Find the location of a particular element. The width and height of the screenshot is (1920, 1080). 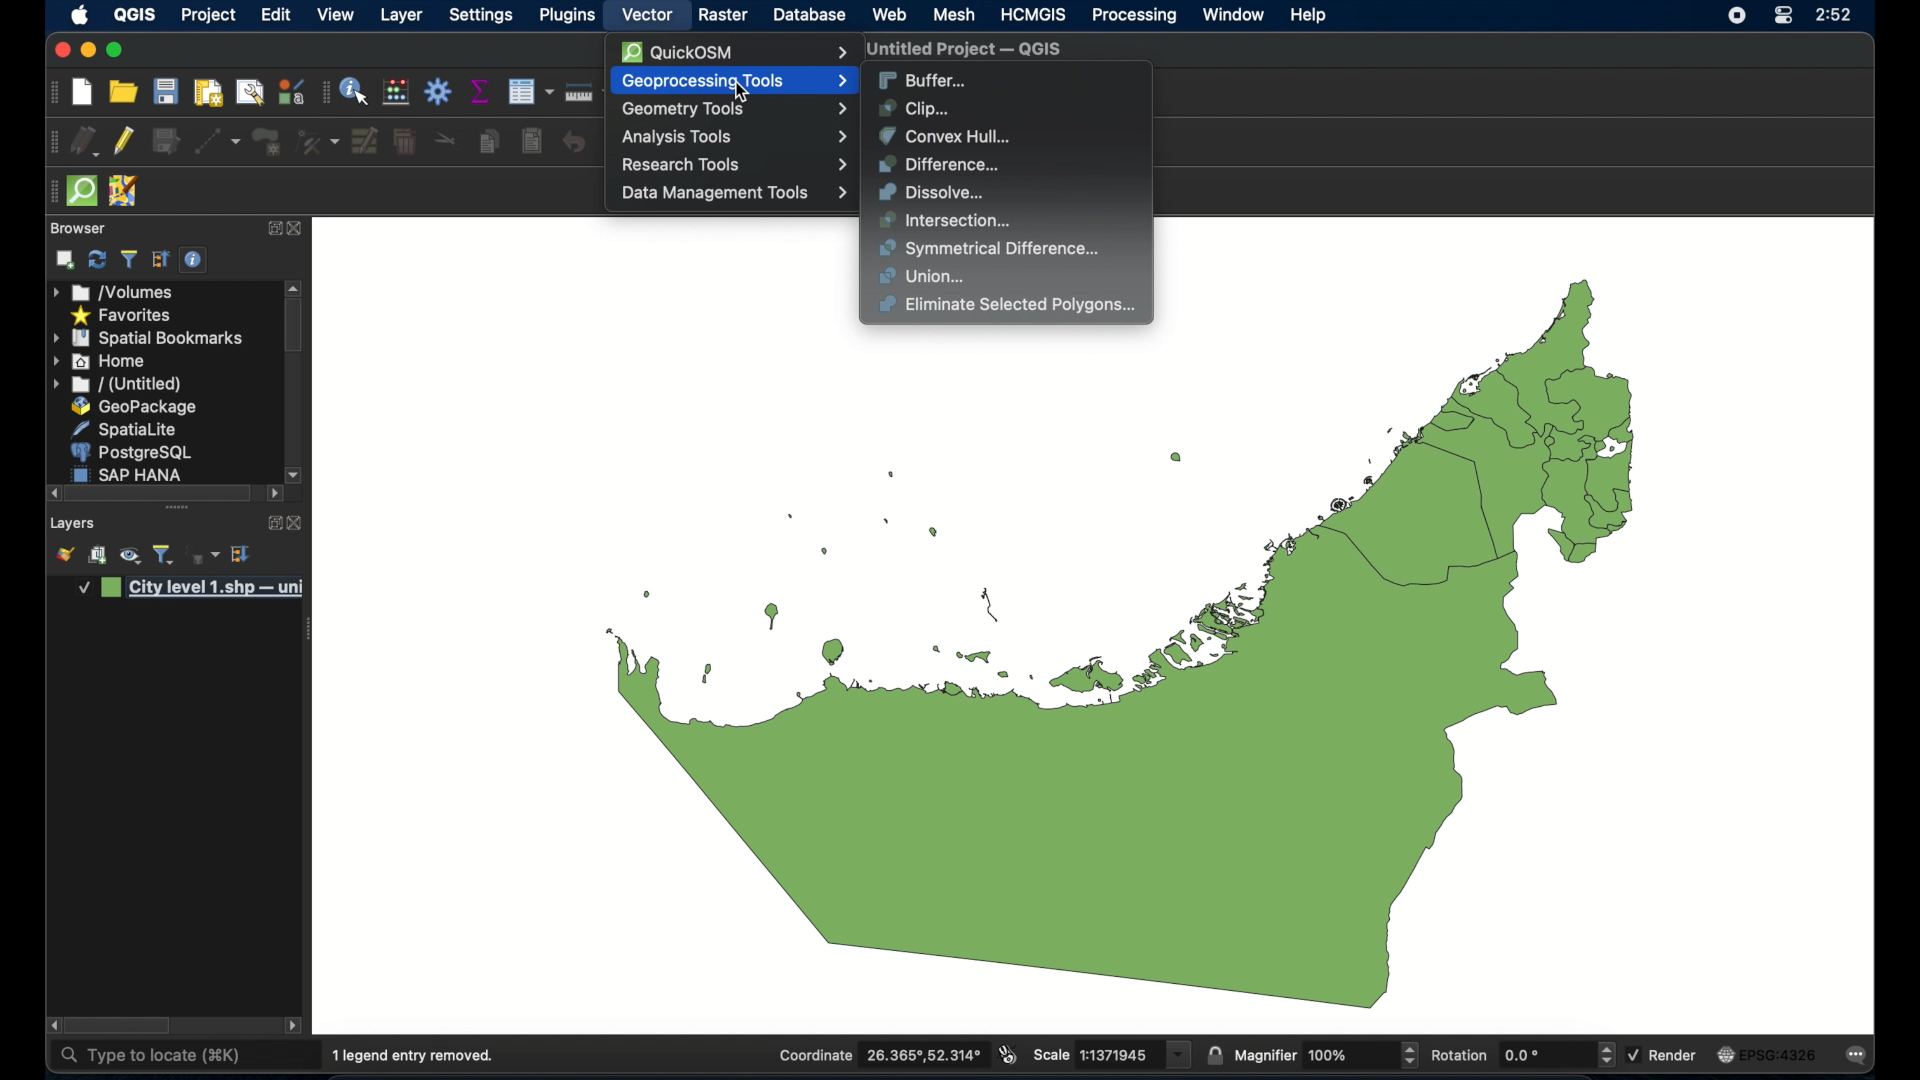

cursor is located at coordinates (747, 95).